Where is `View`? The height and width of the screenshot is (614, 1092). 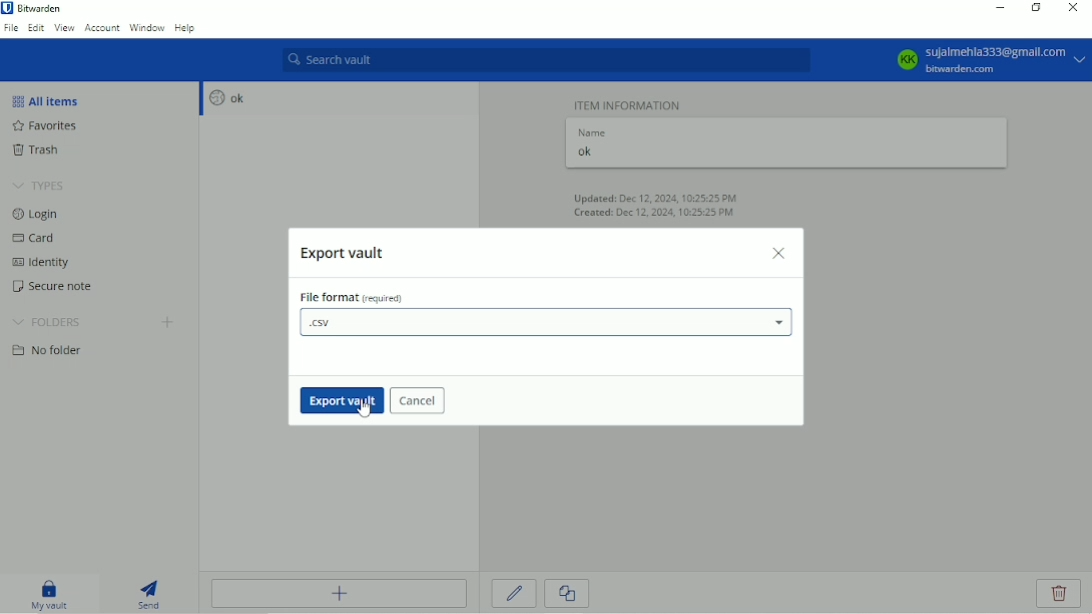 View is located at coordinates (64, 27).